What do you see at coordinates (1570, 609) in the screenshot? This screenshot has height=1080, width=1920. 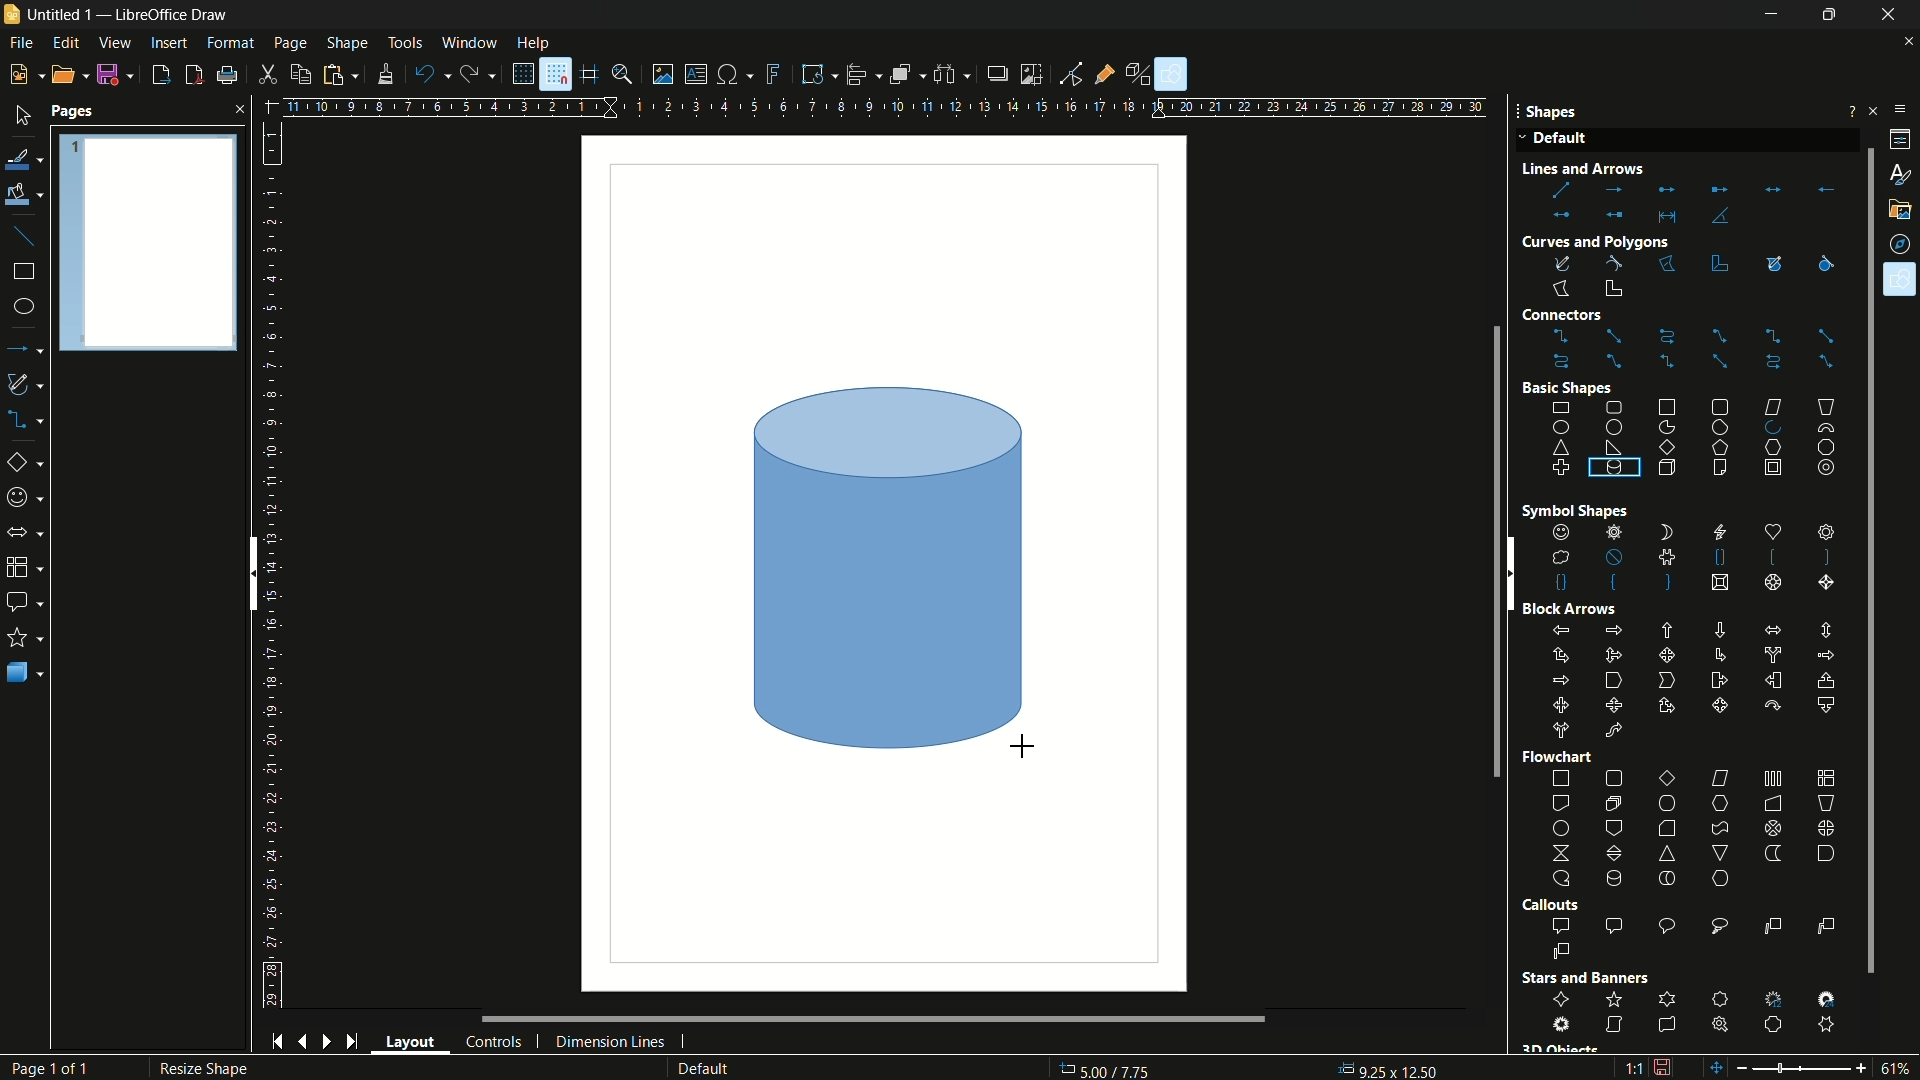 I see `Block Arrows` at bounding box center [1570, 609].